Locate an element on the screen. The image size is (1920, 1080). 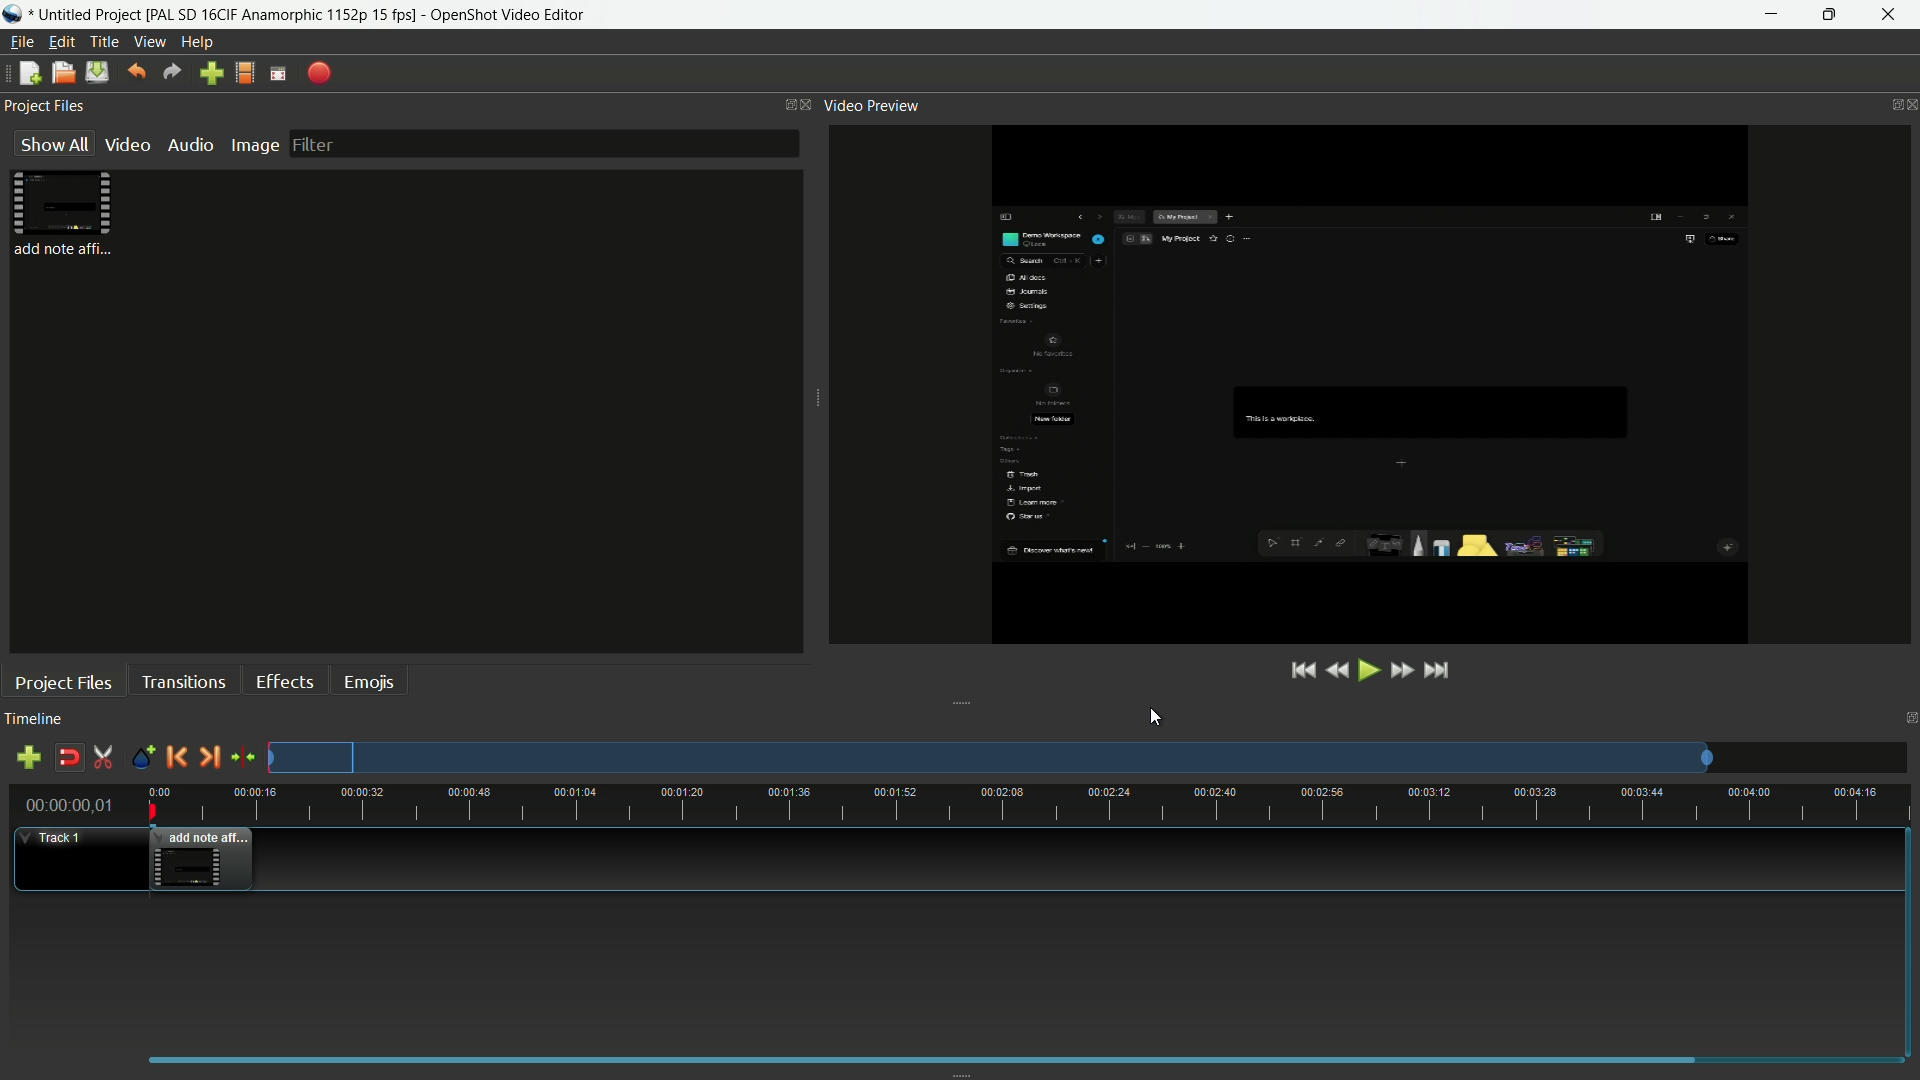
new file is located at coordinates (29, 73).